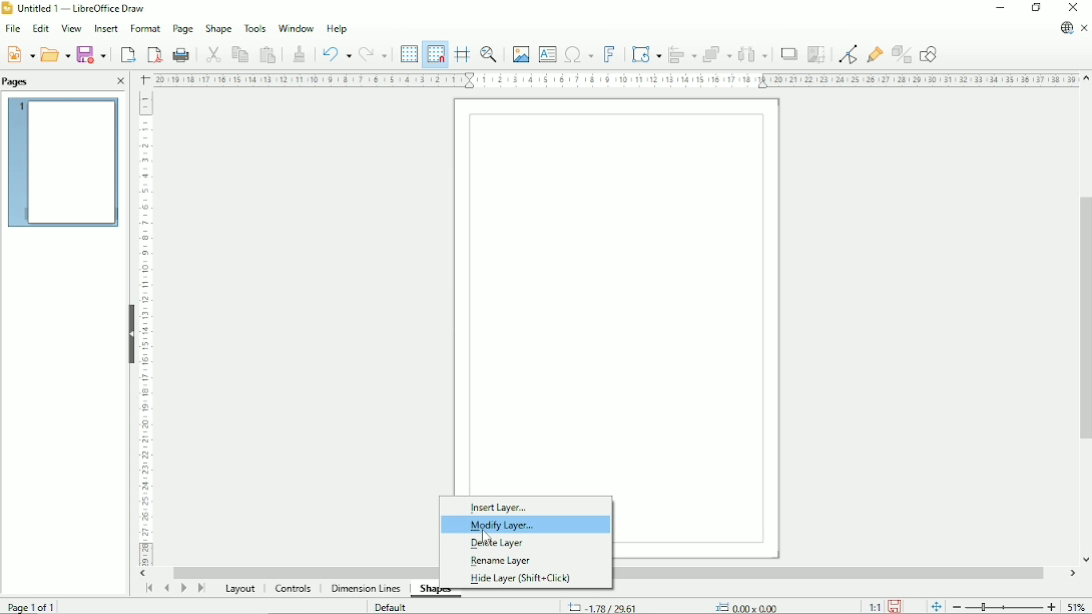 The image size is (1092, 614). Describe the element at coordinates (41, 29) in the screenshot. I see `Edit` at that location.